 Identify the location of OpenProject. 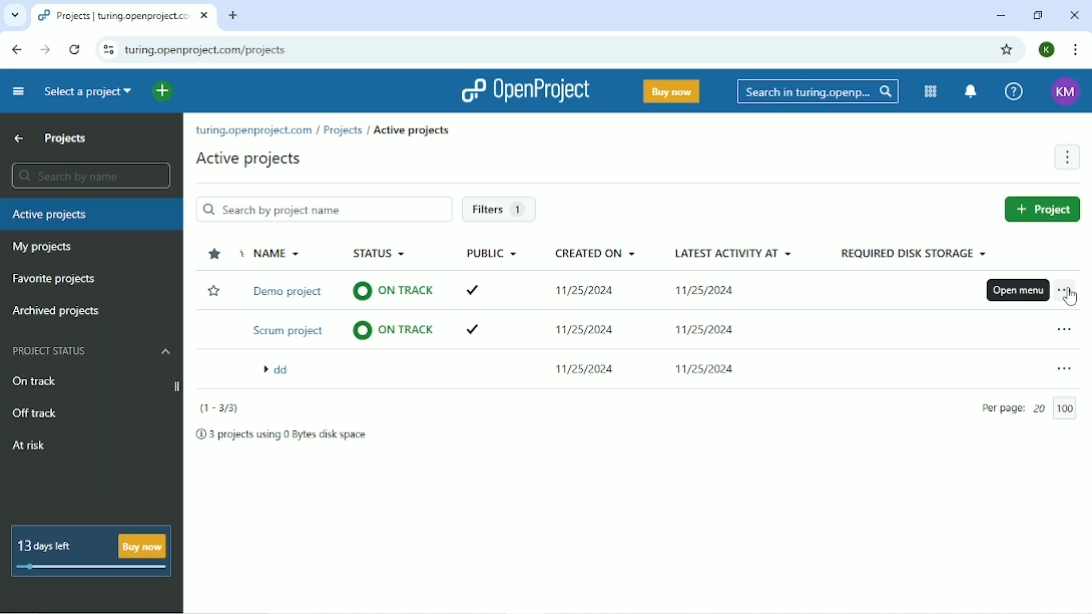
(525, 90).